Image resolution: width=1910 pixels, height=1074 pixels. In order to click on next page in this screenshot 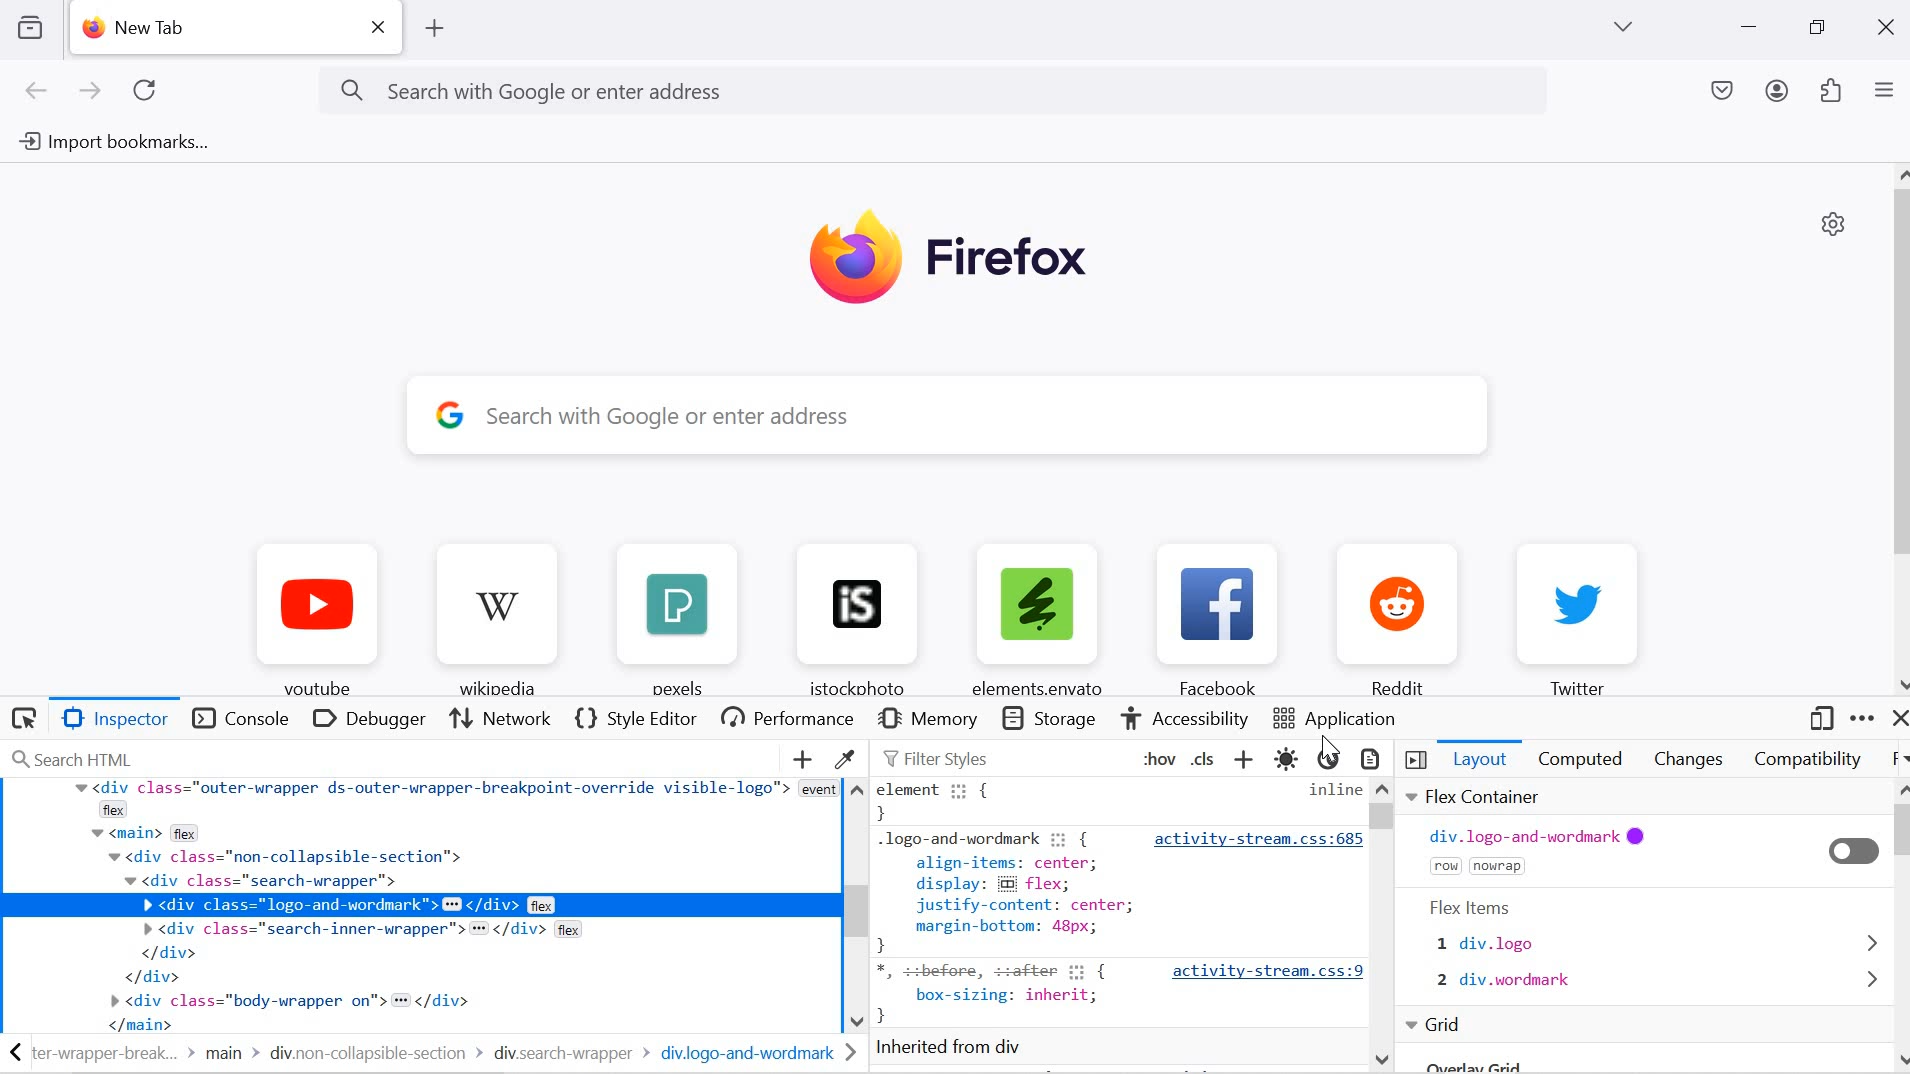, I will do `click(91, 93)`.